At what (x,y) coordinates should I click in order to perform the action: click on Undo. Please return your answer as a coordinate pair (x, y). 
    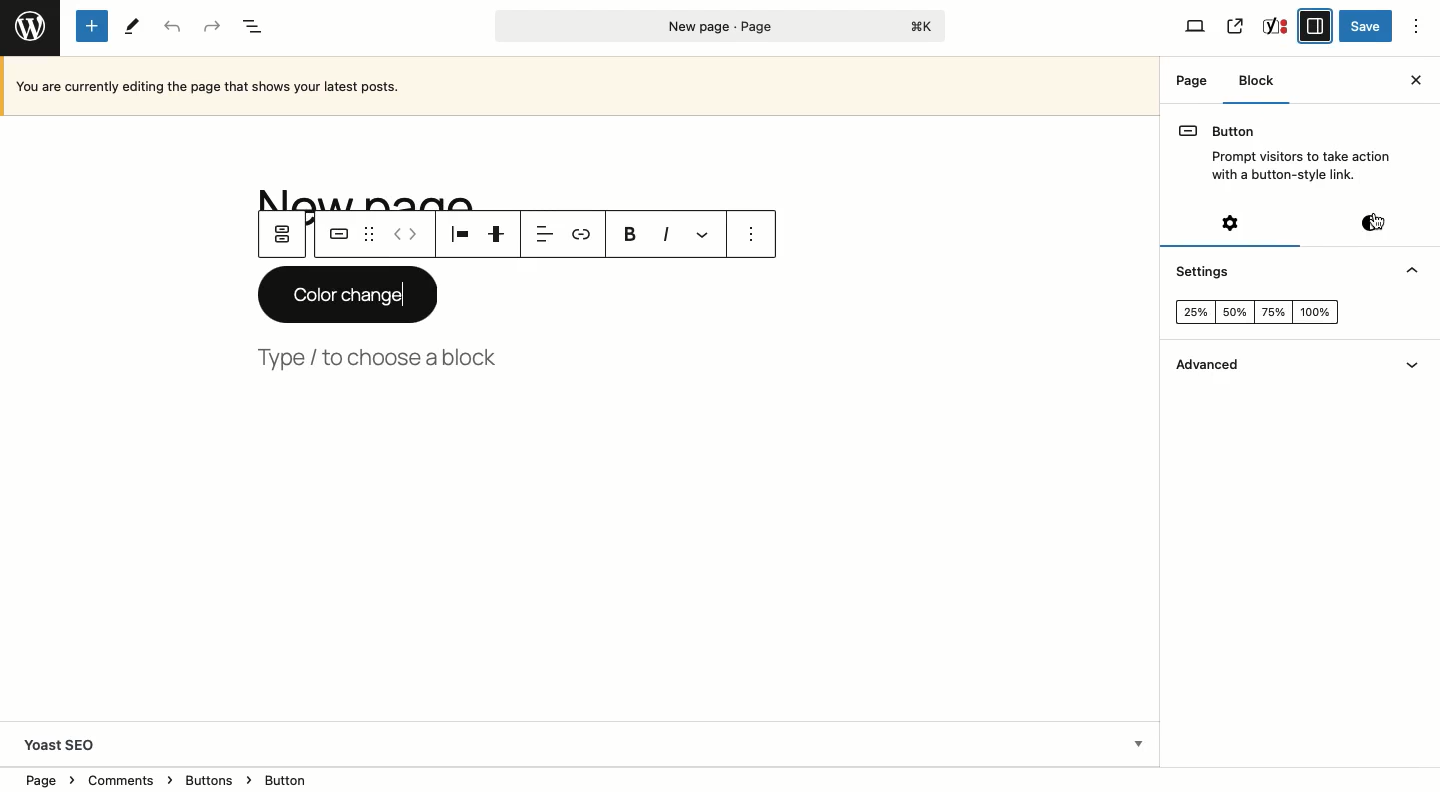
    Looking at the image, I should click on (172, 28).